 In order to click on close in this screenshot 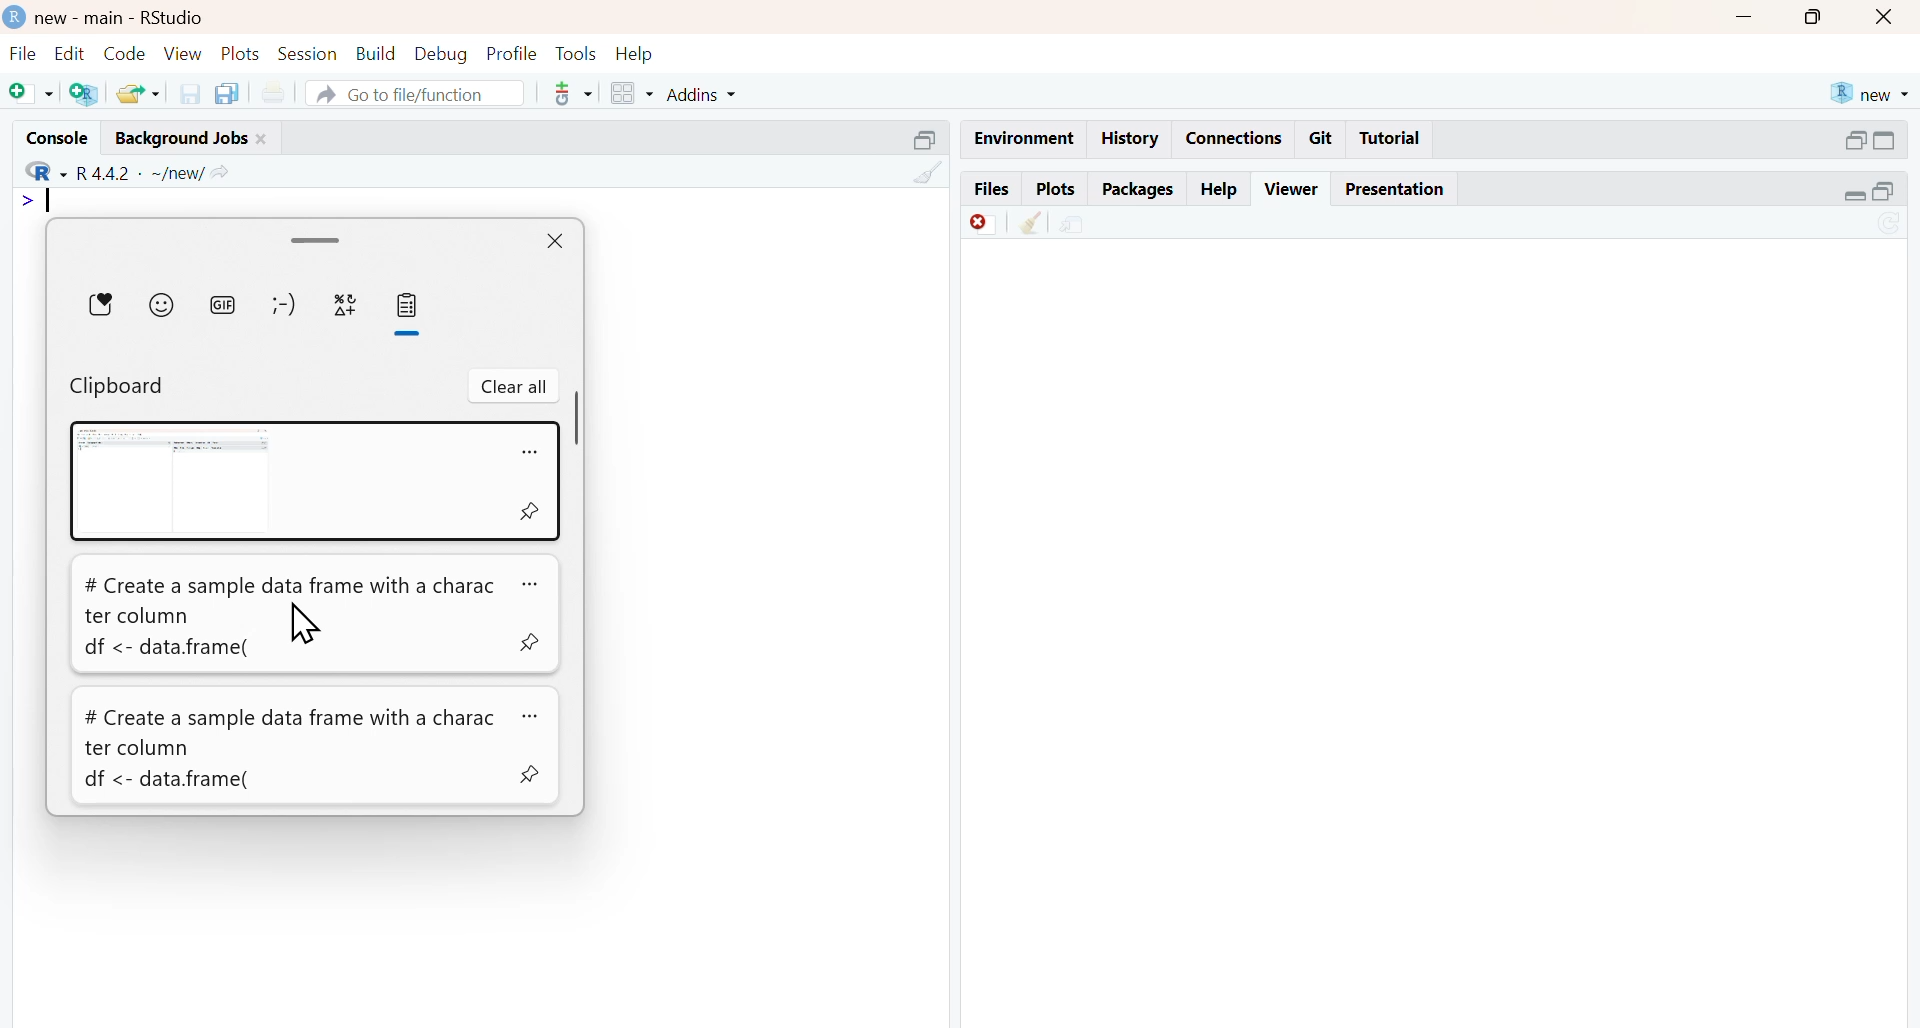, I will do `click(1884, 16)`.